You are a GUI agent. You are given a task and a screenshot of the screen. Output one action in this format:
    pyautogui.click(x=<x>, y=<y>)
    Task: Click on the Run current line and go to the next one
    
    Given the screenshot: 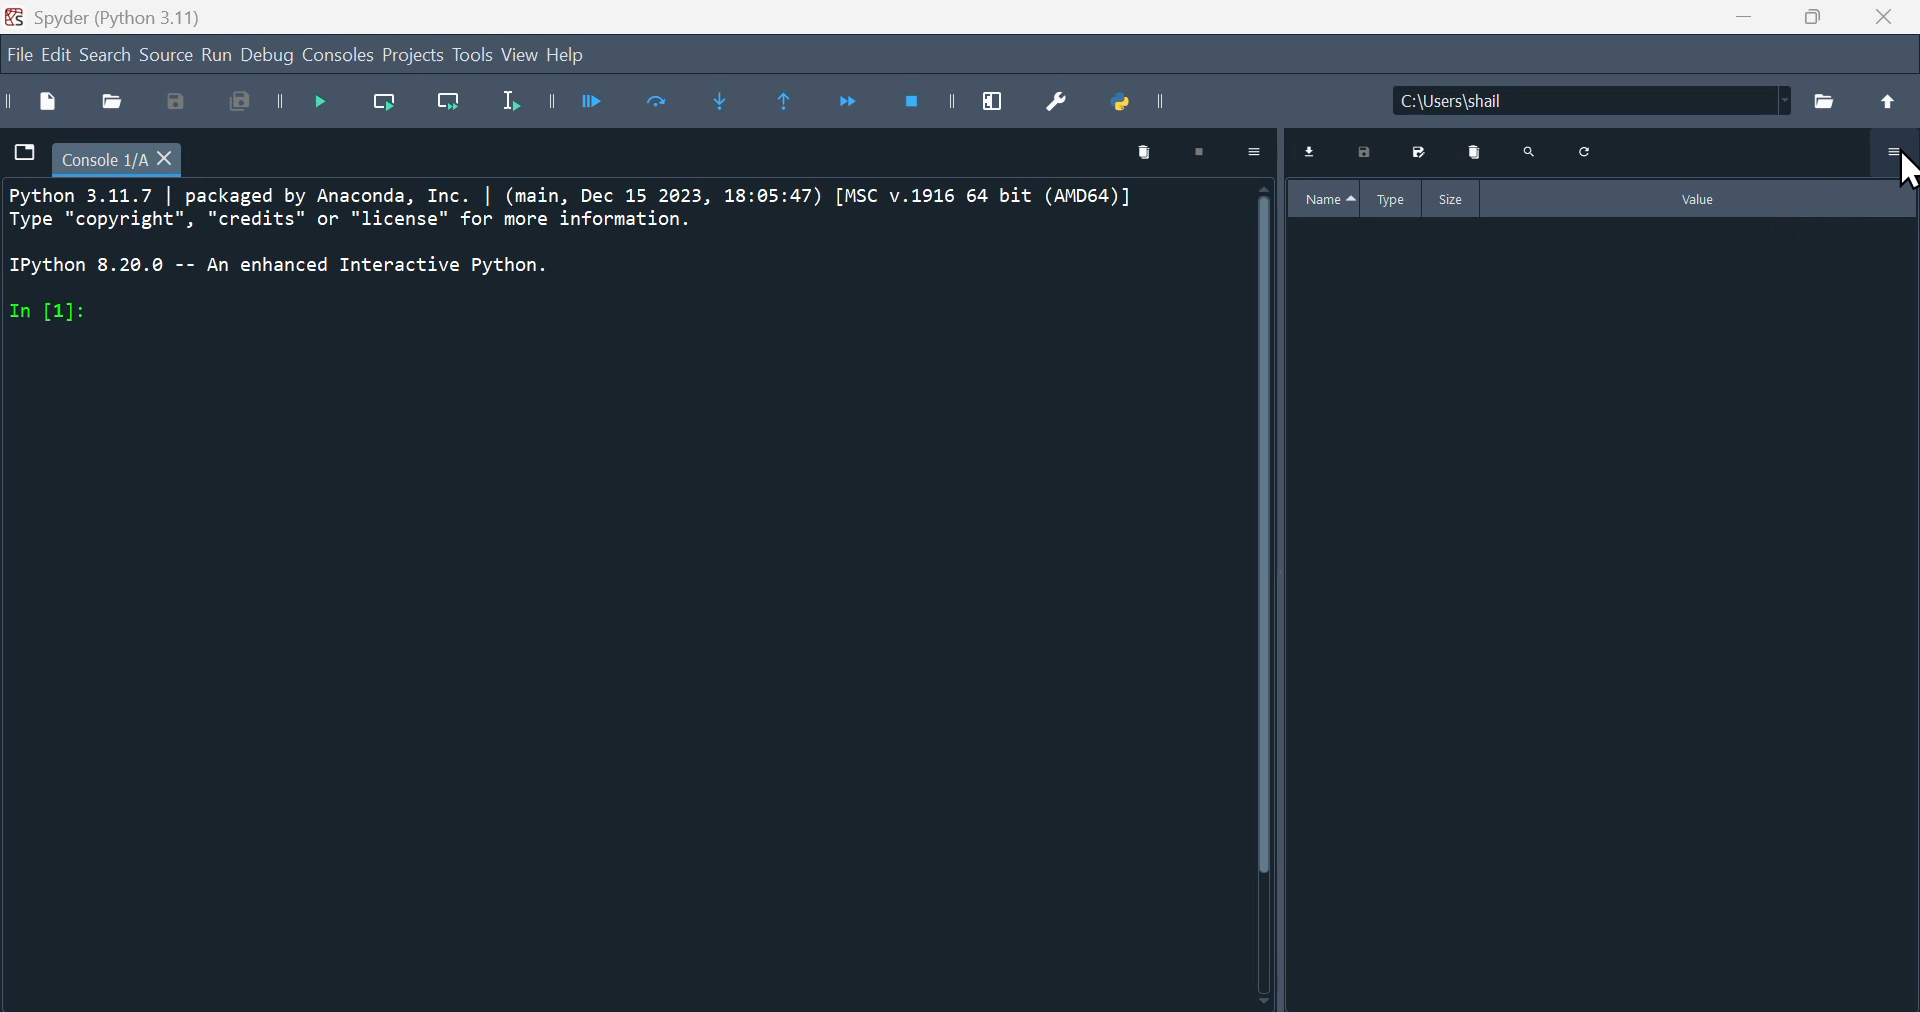 What is the action you would take?
    pyautogui.click(x=455, y=107)
    